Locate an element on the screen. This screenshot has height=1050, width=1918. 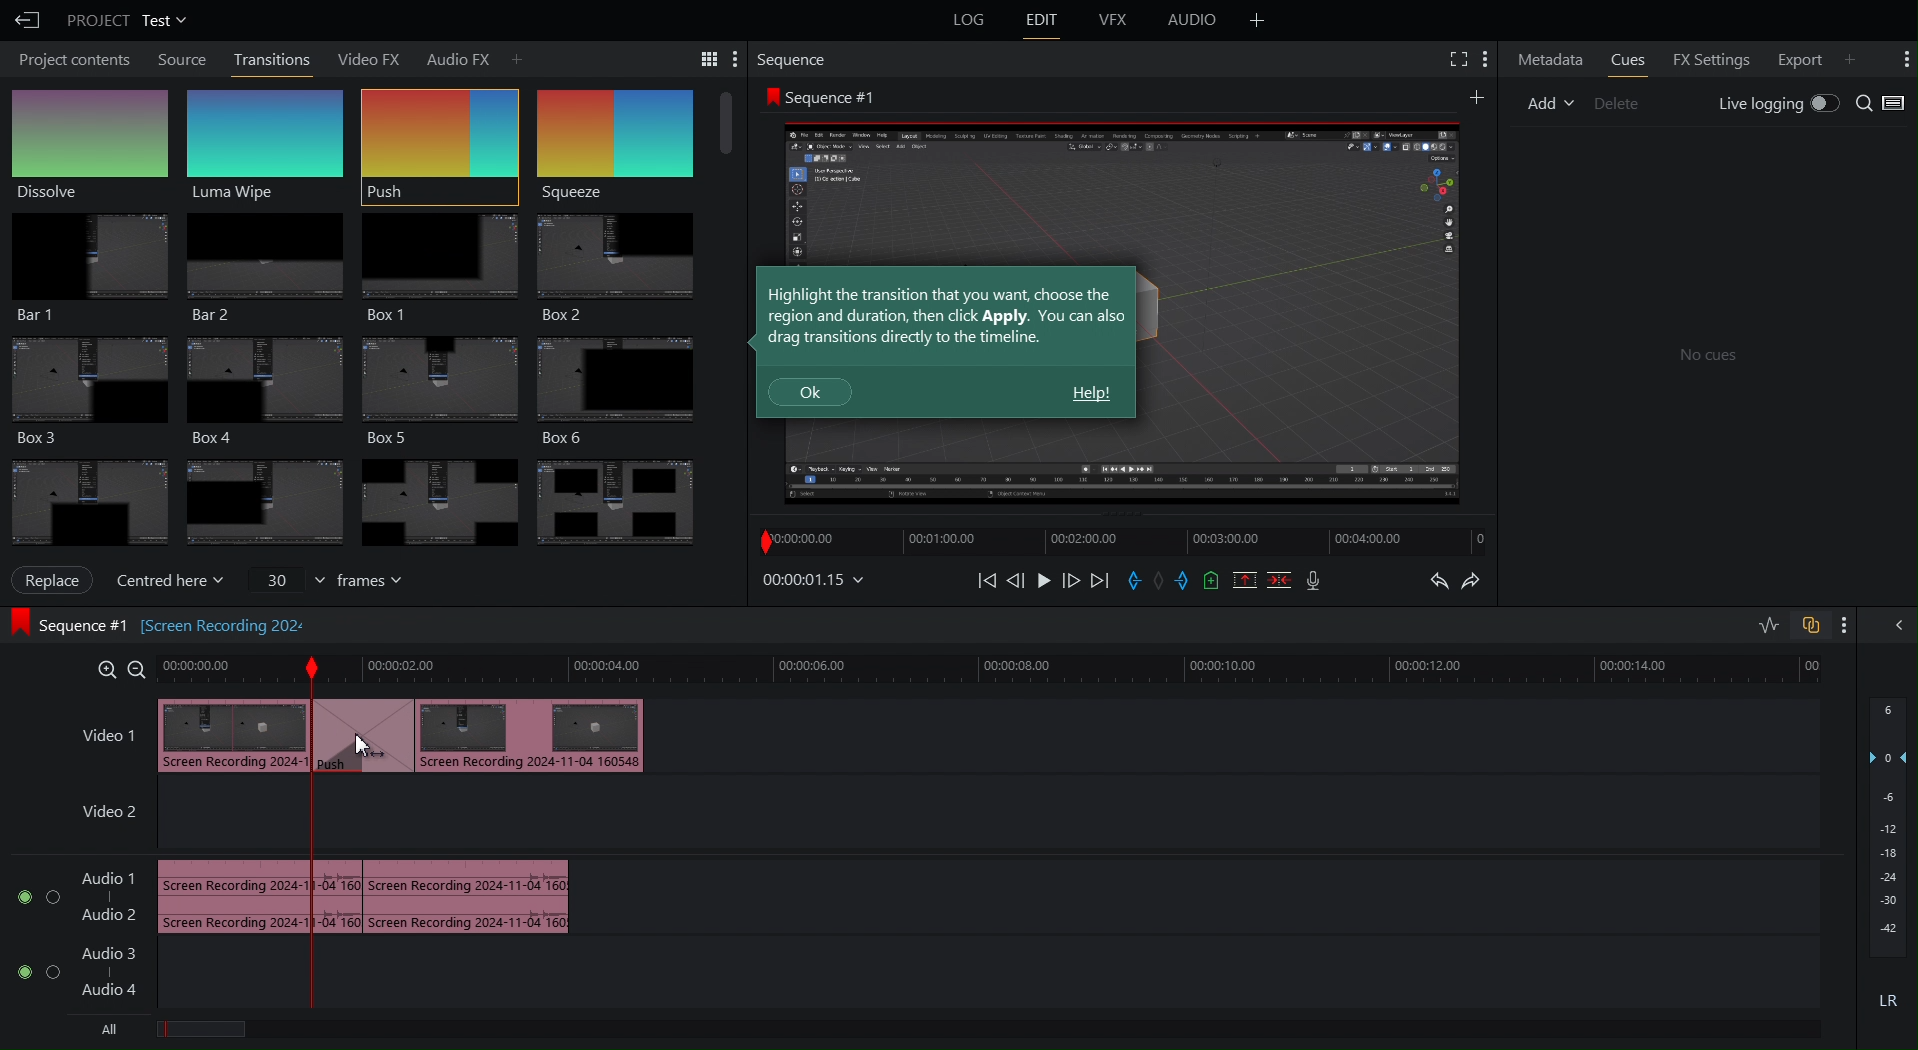
Toggles is located at coordinates (1803, 625).